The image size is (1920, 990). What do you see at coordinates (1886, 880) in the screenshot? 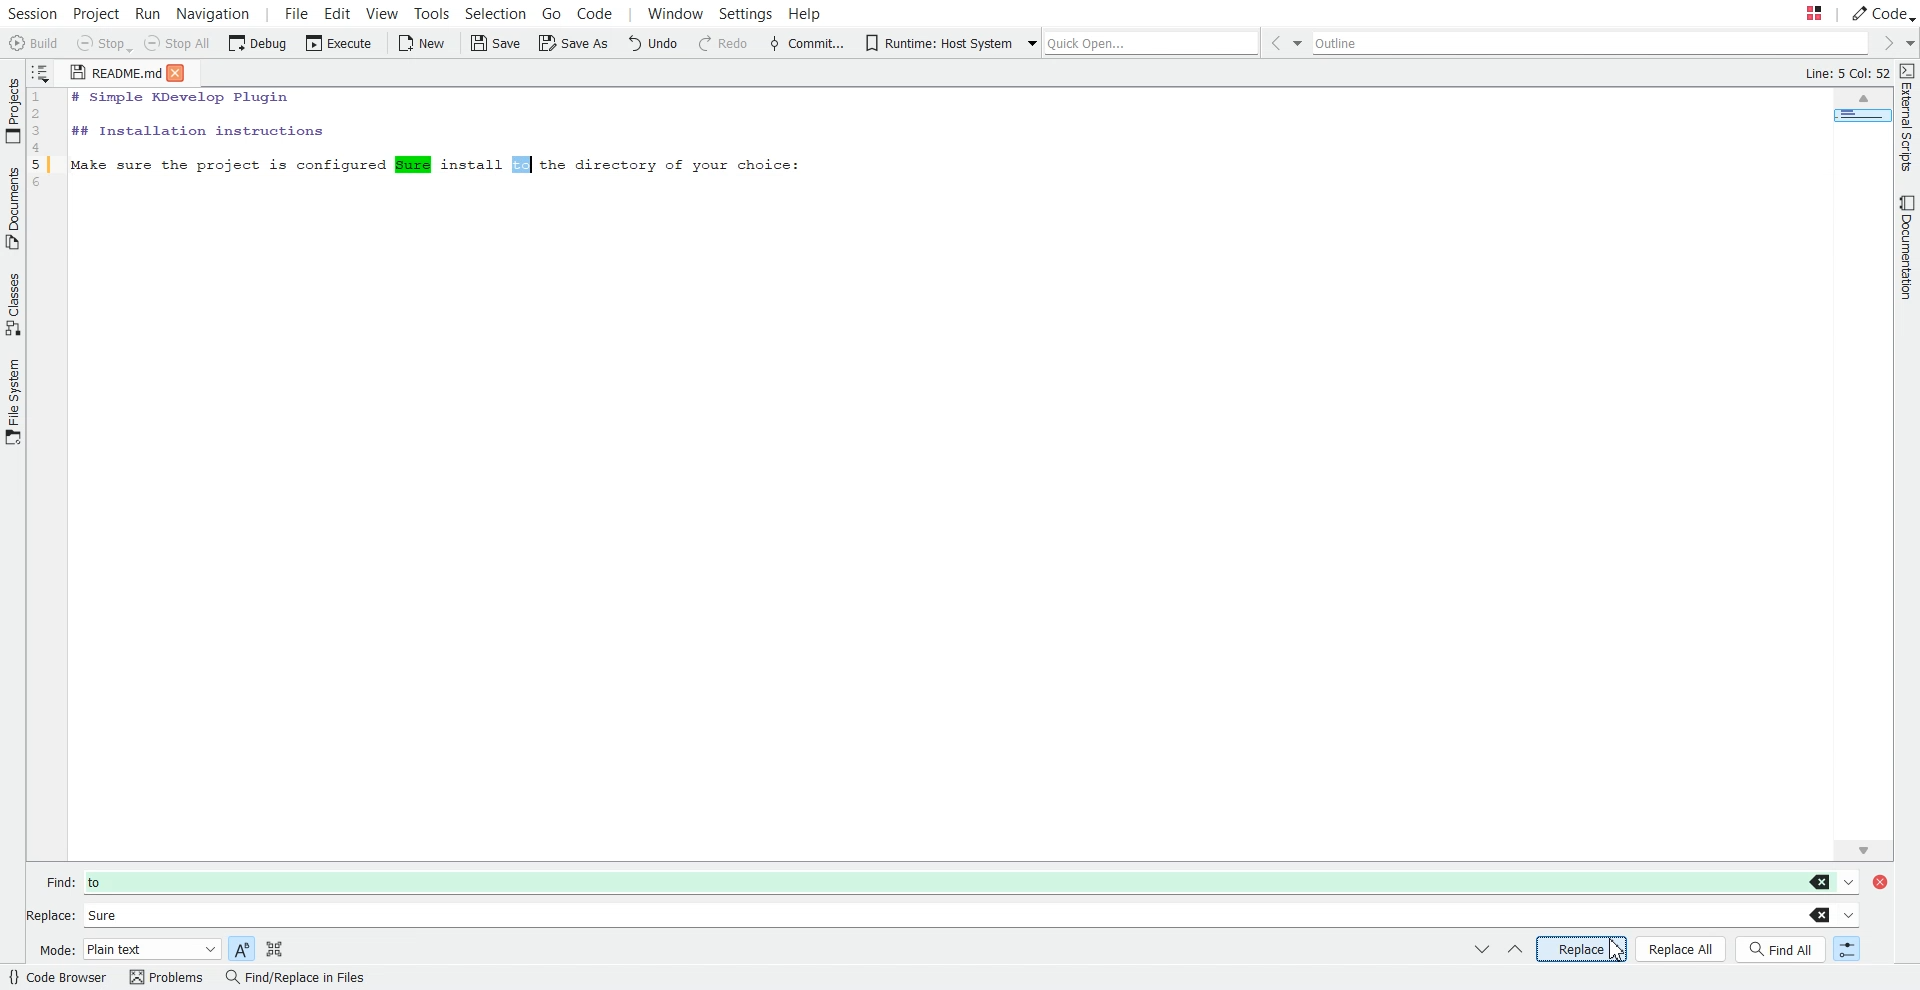
I see `Close Window` at bounding box center [1886, 880].